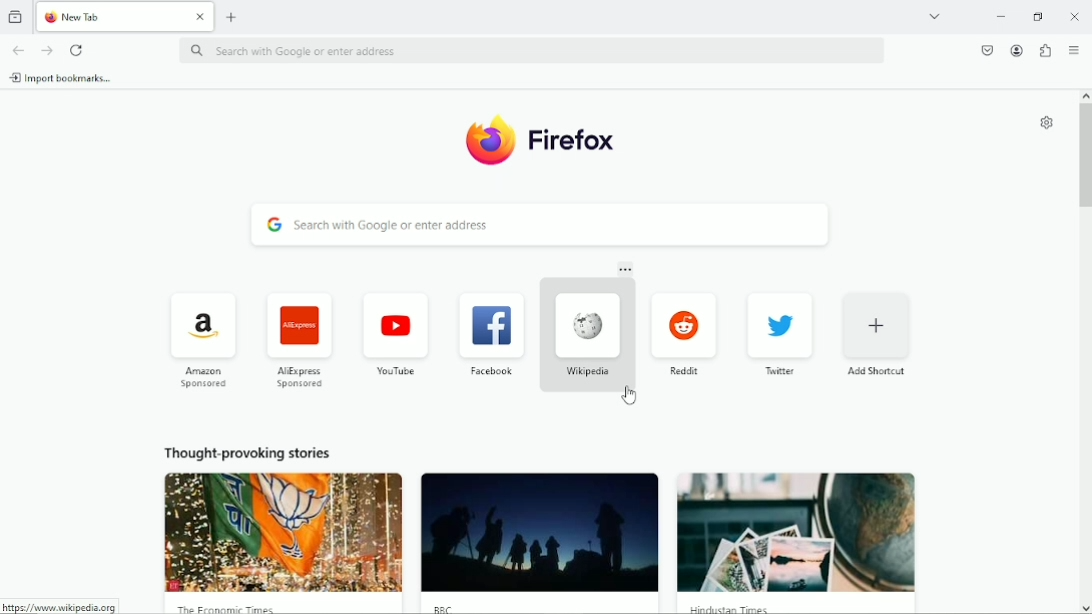  I want to click on image, so click(797, 532).